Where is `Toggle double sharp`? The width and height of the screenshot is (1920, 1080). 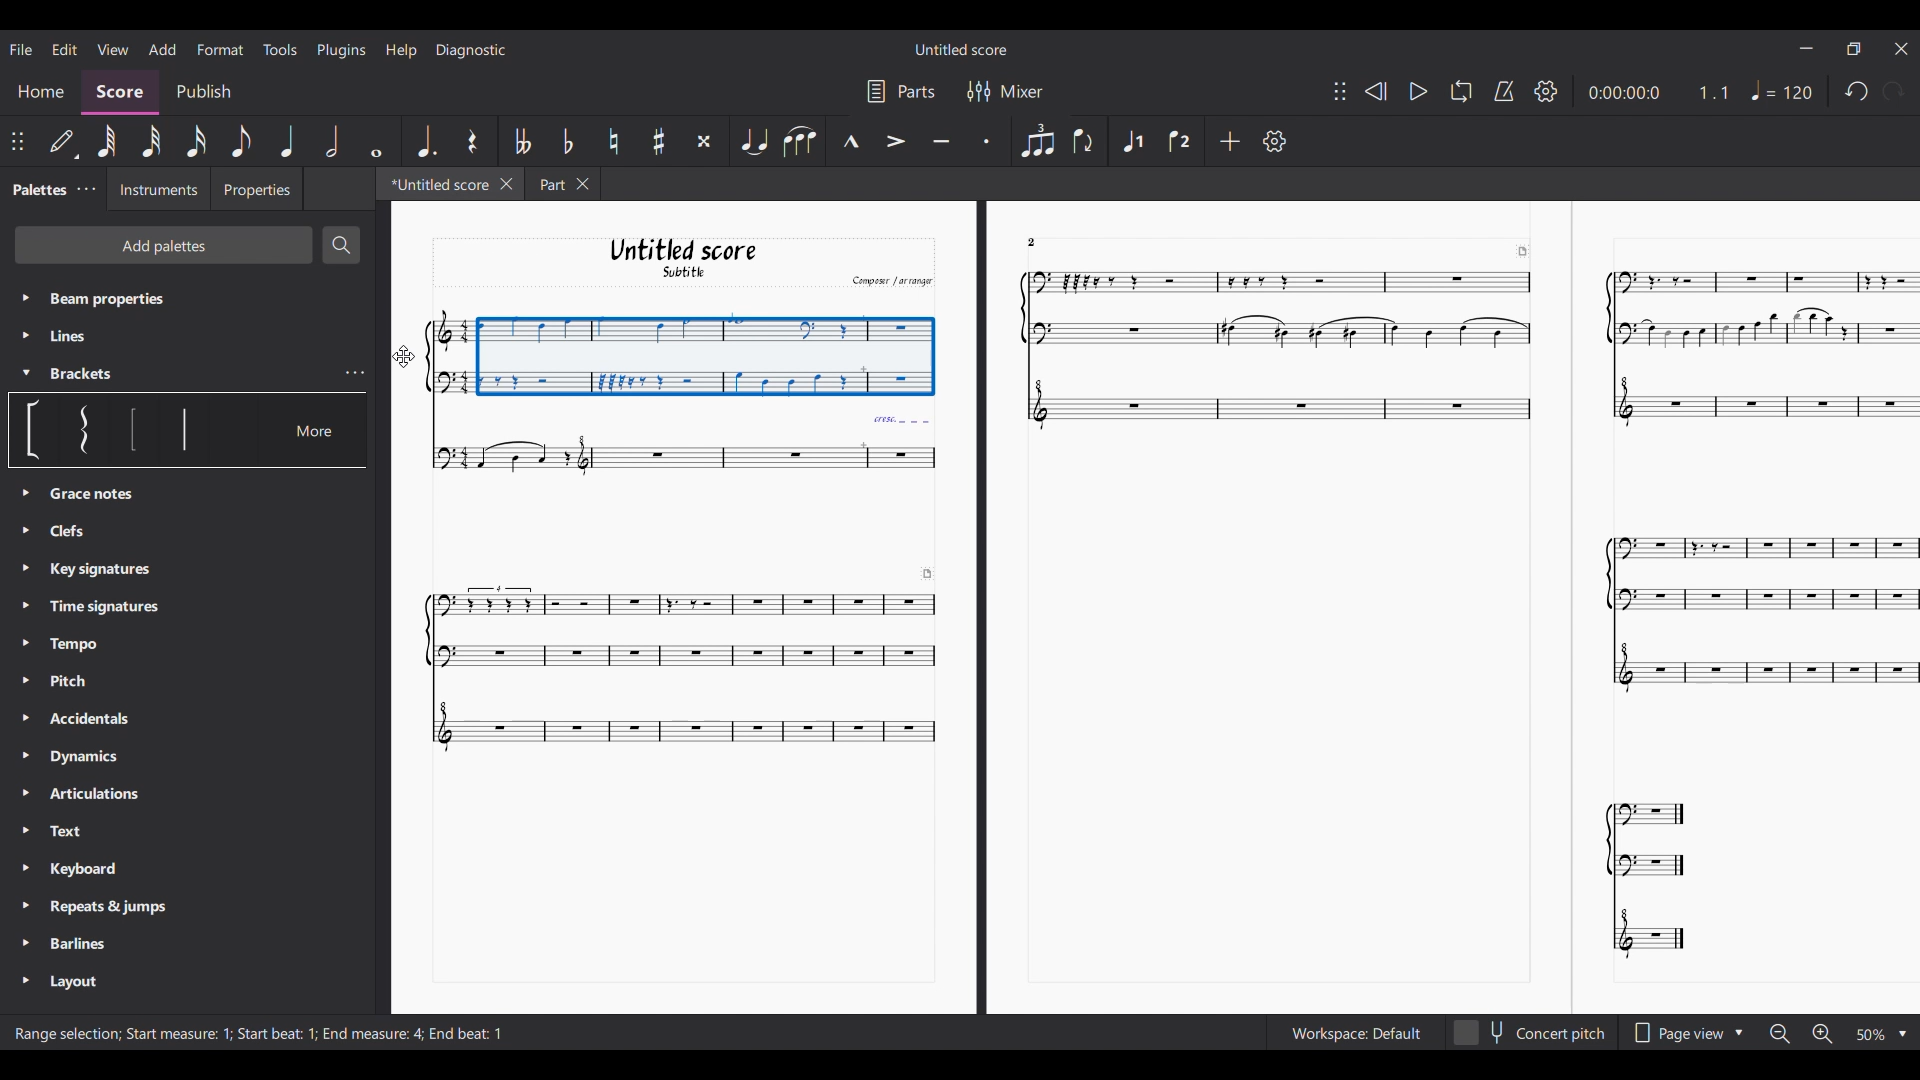 Toggle double sharp is located at coordinates (703, 140).